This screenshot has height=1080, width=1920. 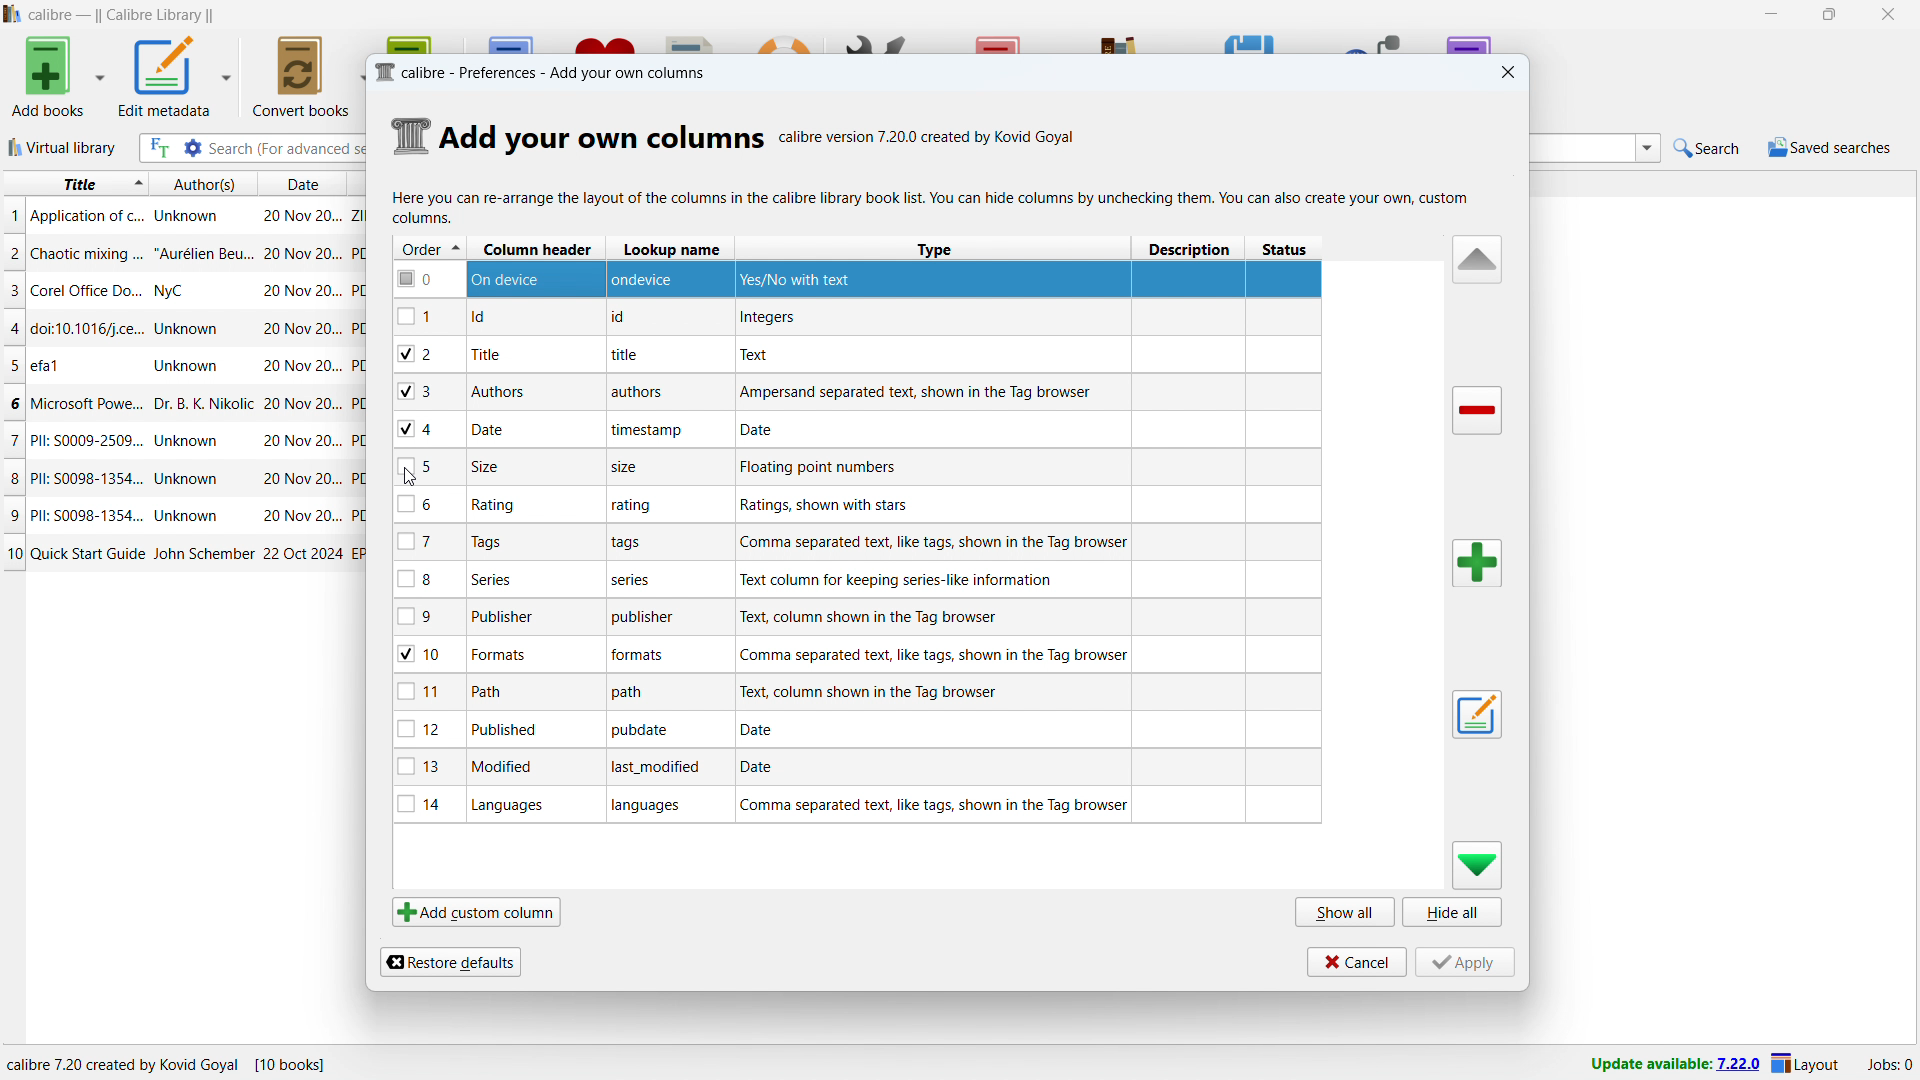 What do you see at coordinates (490, 430) in the screenshot?
I see `date` at bounding box center [490, 430].